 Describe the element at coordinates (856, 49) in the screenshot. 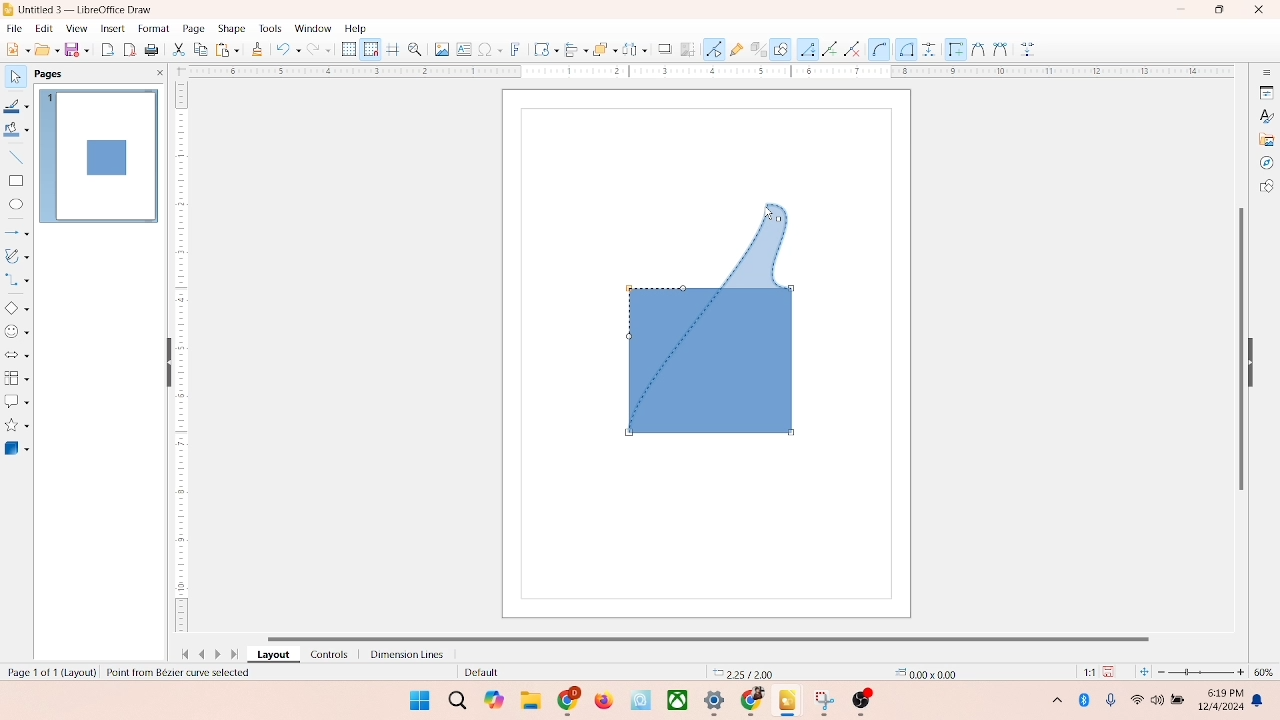

I see `Arc tool` at that location.